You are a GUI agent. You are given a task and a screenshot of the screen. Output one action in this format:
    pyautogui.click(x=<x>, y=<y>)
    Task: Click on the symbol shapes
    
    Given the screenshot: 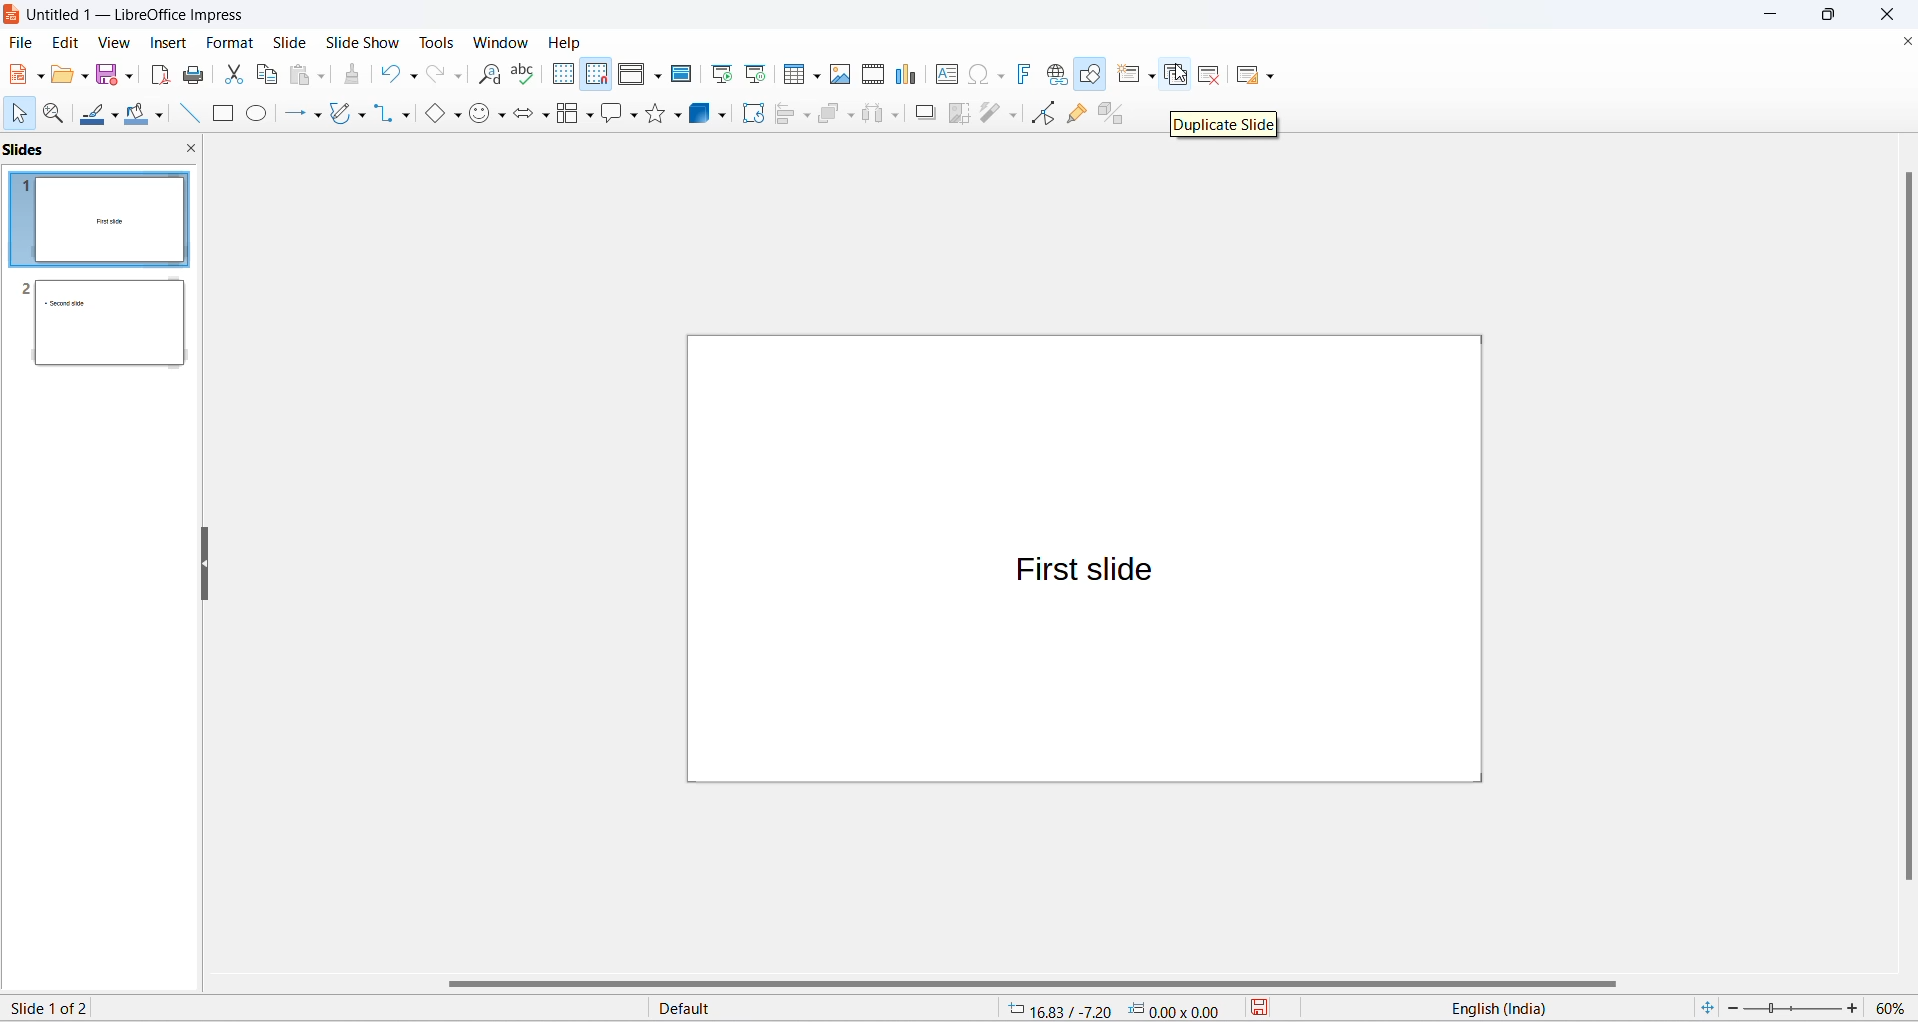 What is the action you would take?
    pyautogui.click(x=480, y=115)
    